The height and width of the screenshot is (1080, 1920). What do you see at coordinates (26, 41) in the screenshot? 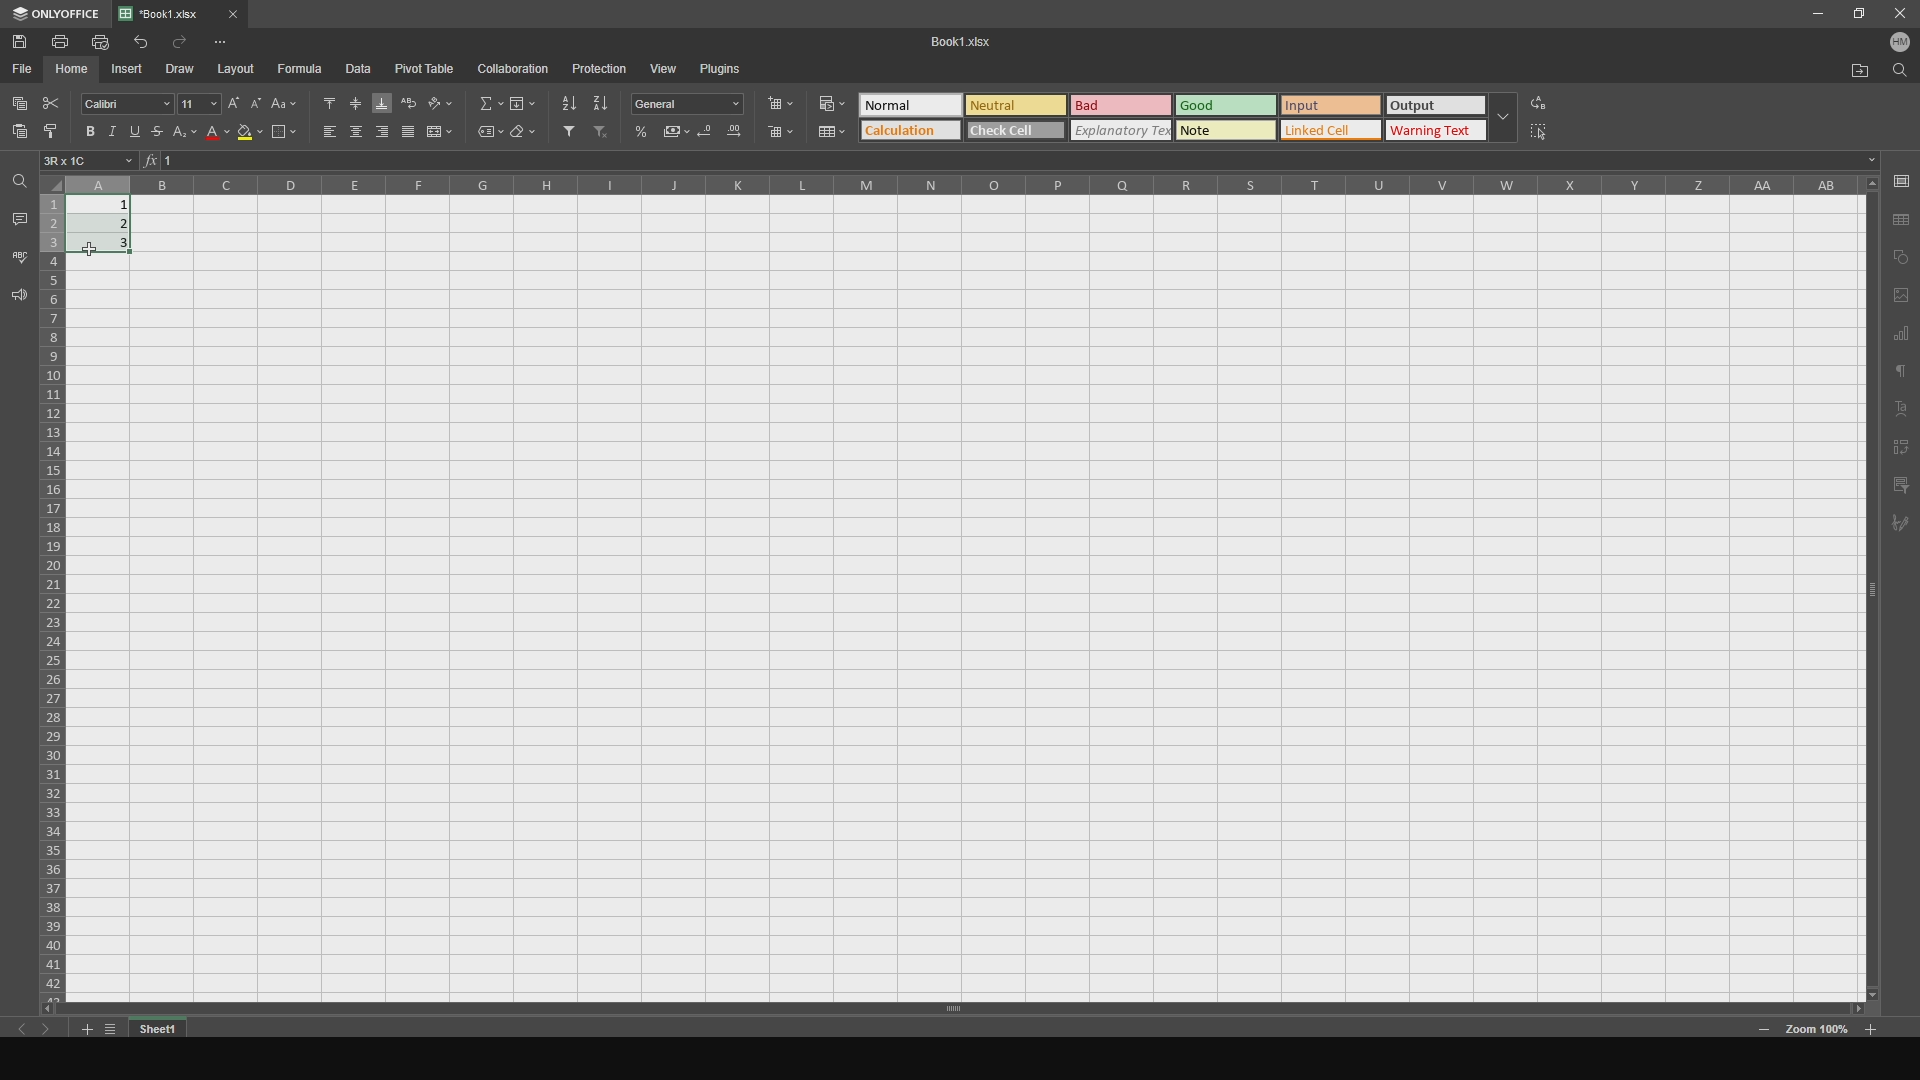
I see `save` at bounding box center [26, 41].